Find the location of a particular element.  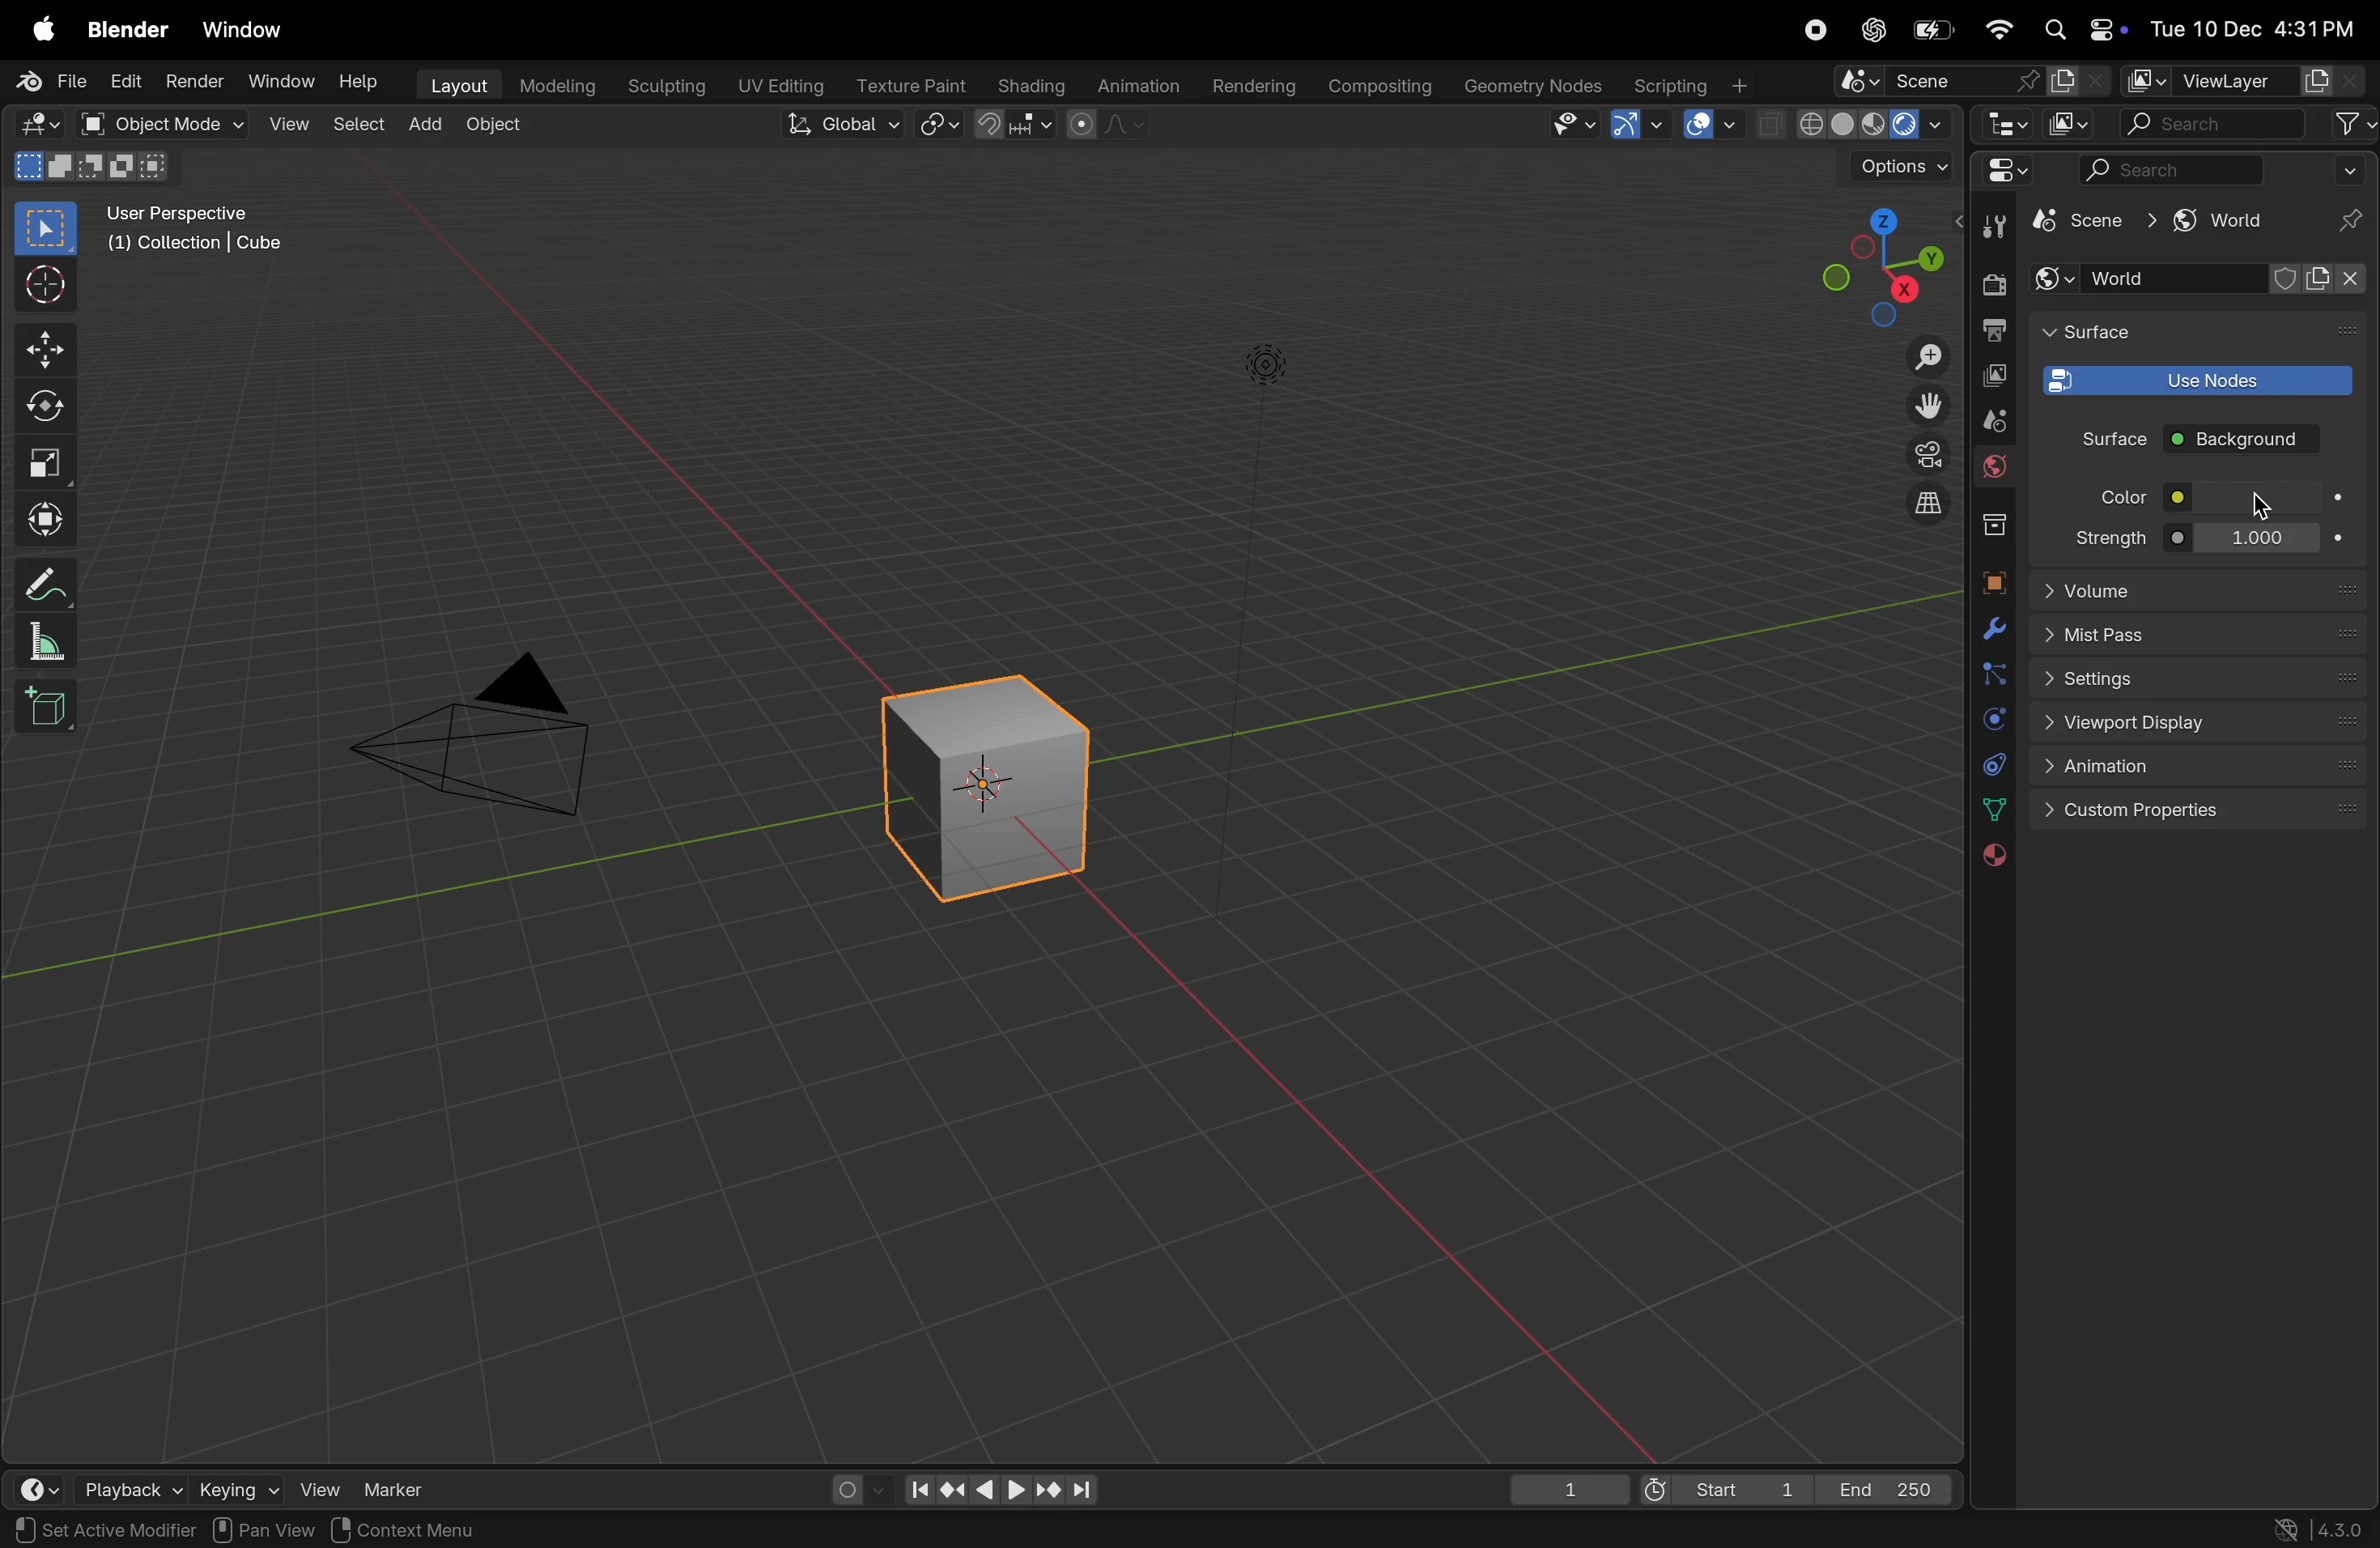

 is located at coordinates (423, 125).